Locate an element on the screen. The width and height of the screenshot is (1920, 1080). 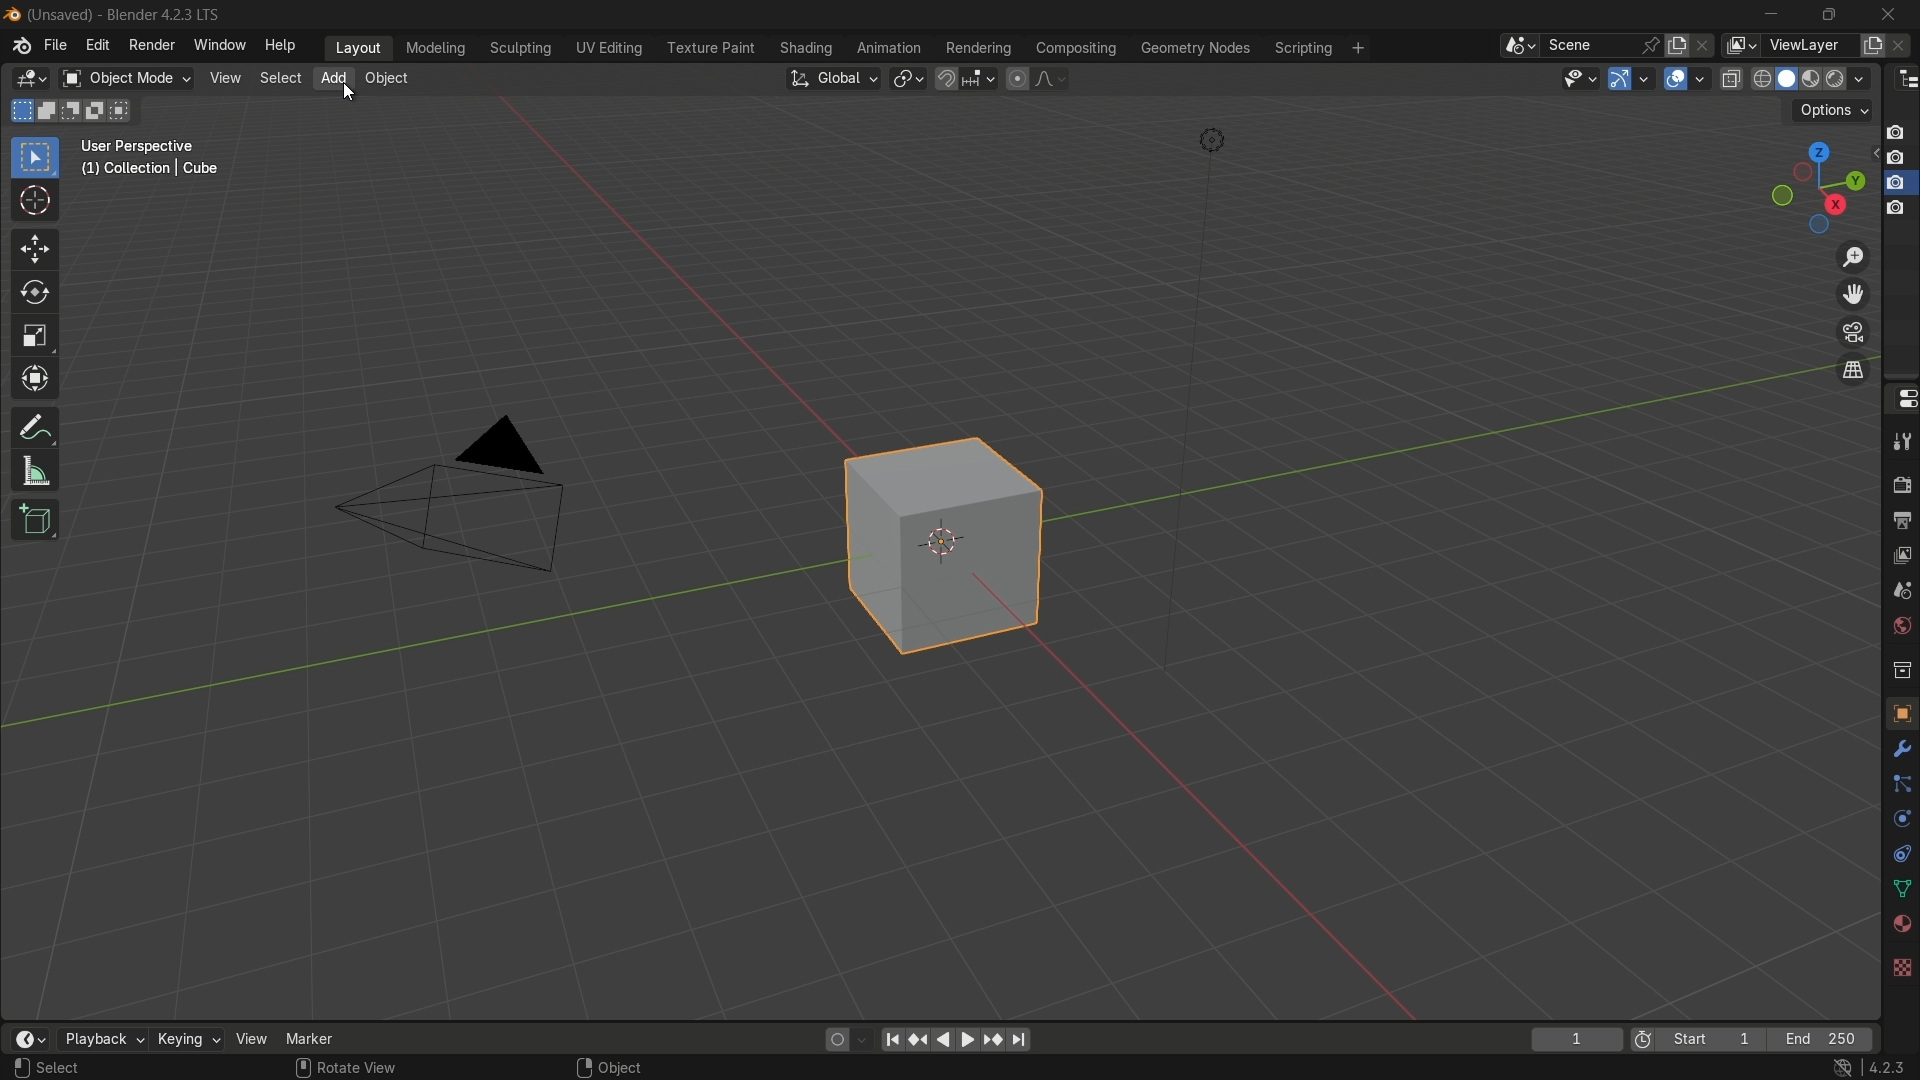
light is located at coordinates (1211, 141).